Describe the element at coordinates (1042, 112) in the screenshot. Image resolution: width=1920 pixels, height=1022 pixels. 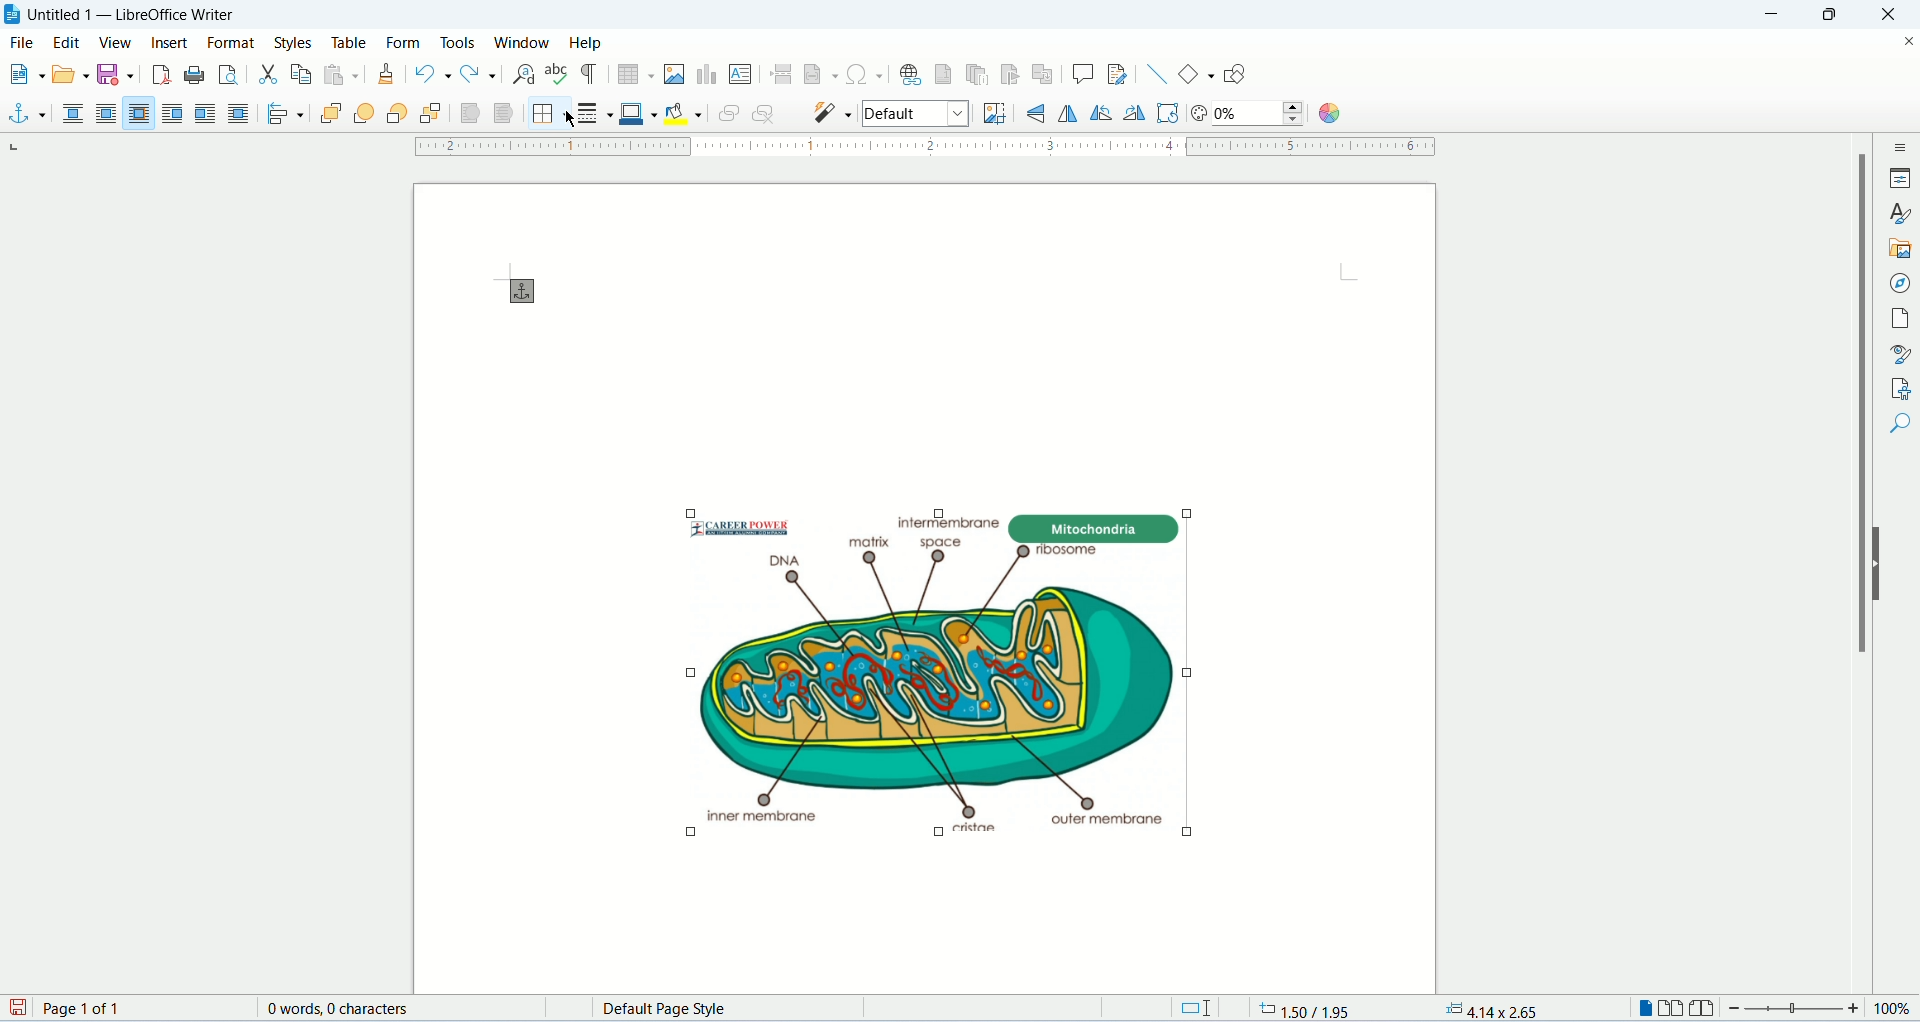
I see `flip horizontally` at that location.